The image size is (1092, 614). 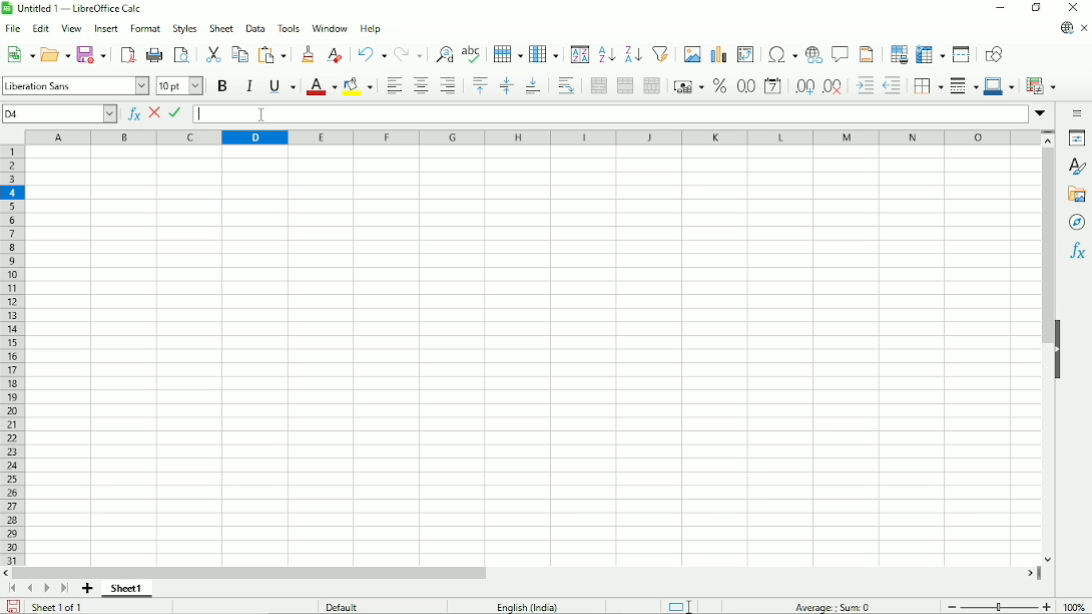 I want to click on Conditional, so click(x=1044, y=86).